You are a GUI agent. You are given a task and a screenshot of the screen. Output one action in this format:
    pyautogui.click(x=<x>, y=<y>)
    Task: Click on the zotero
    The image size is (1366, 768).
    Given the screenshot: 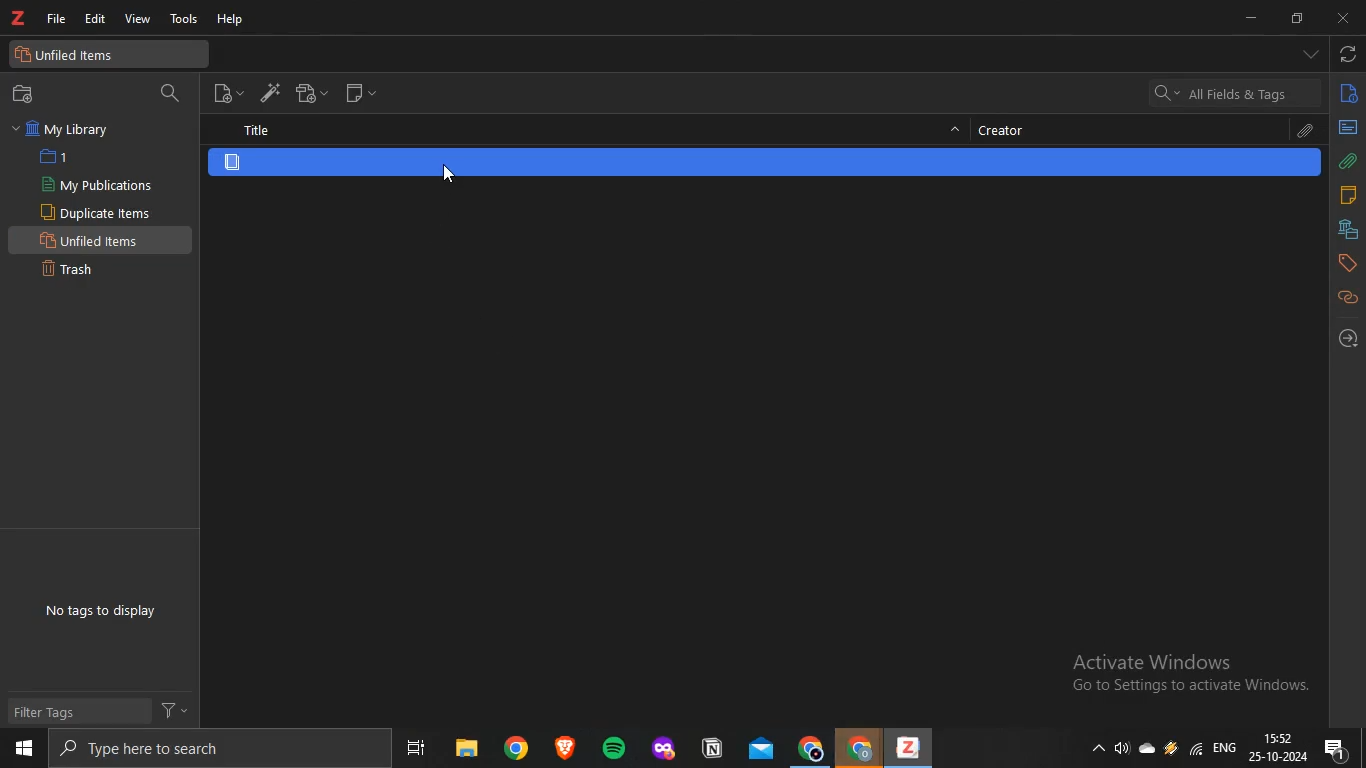 What is the action you would take?
    pyautogui.click(x=19, y=19)
    